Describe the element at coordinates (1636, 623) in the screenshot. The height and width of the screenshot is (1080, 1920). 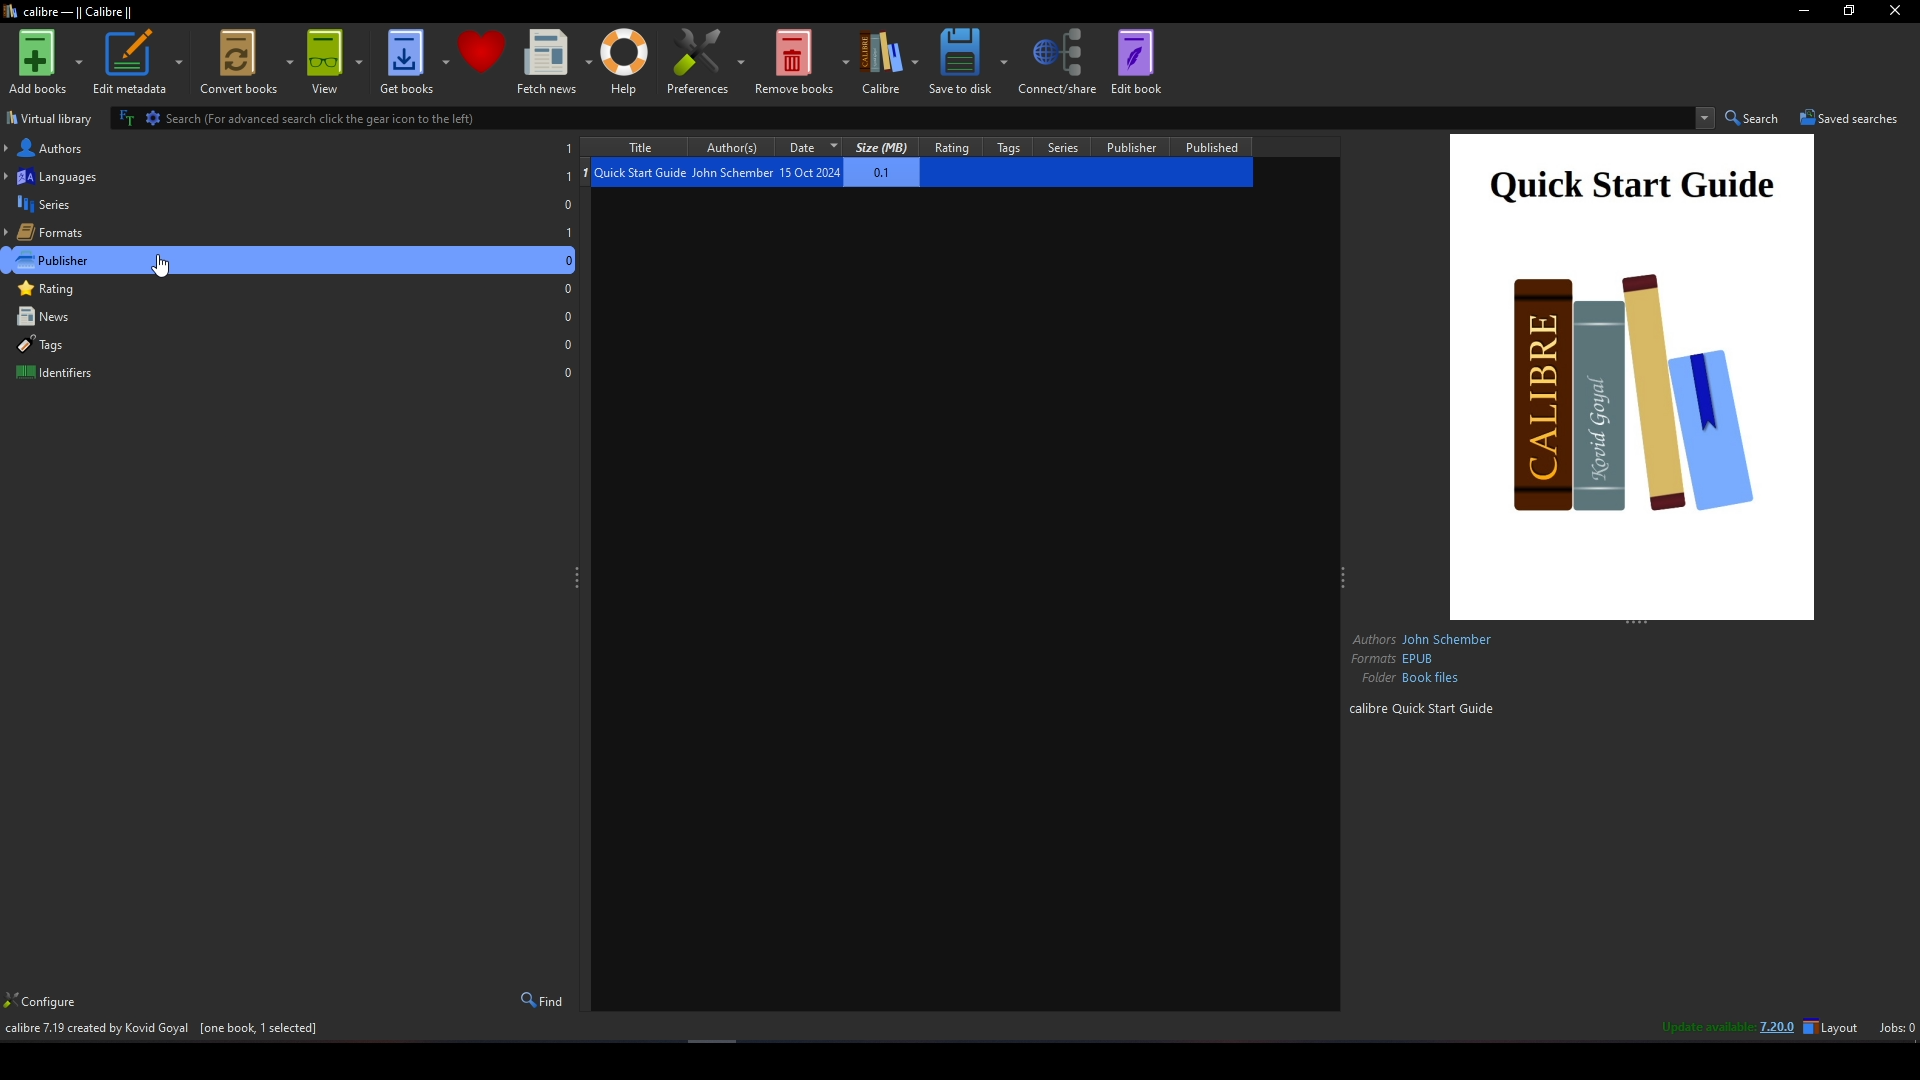
I see `Book cover slider` at that location.